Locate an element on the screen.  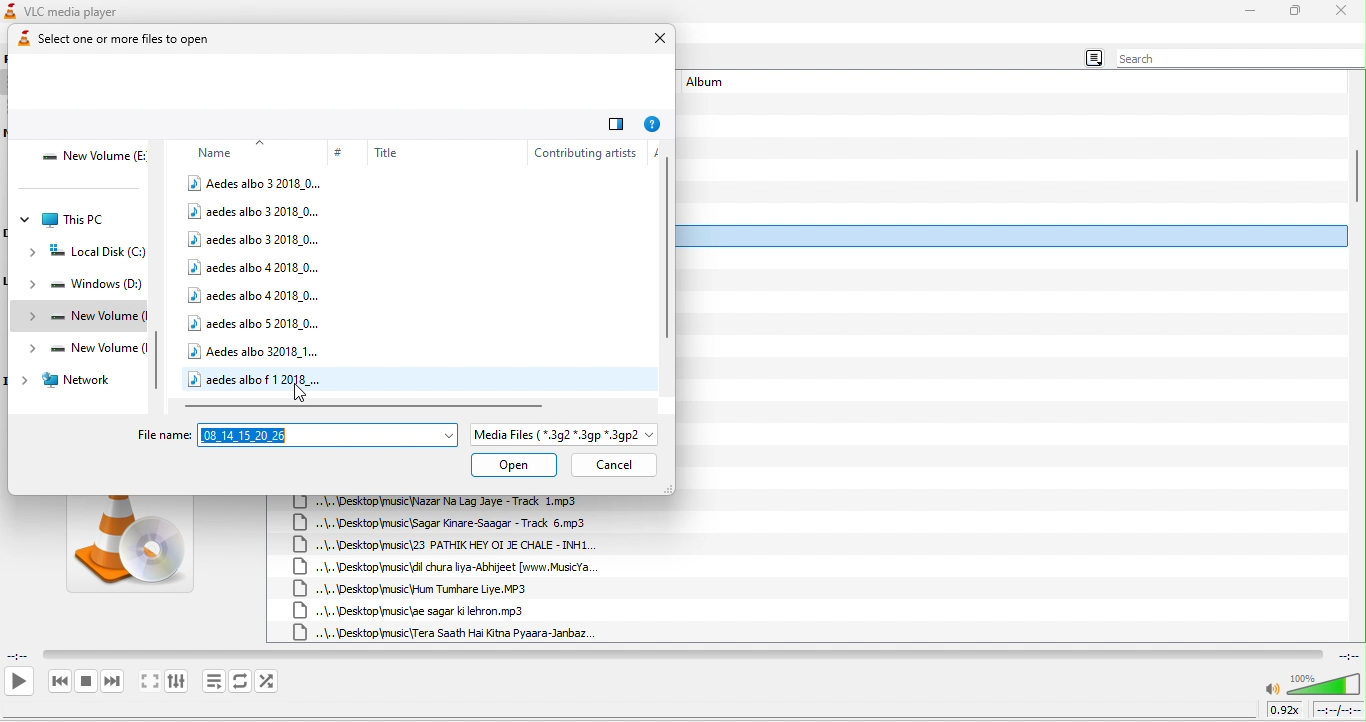
help is located at coordinates (654, 123).